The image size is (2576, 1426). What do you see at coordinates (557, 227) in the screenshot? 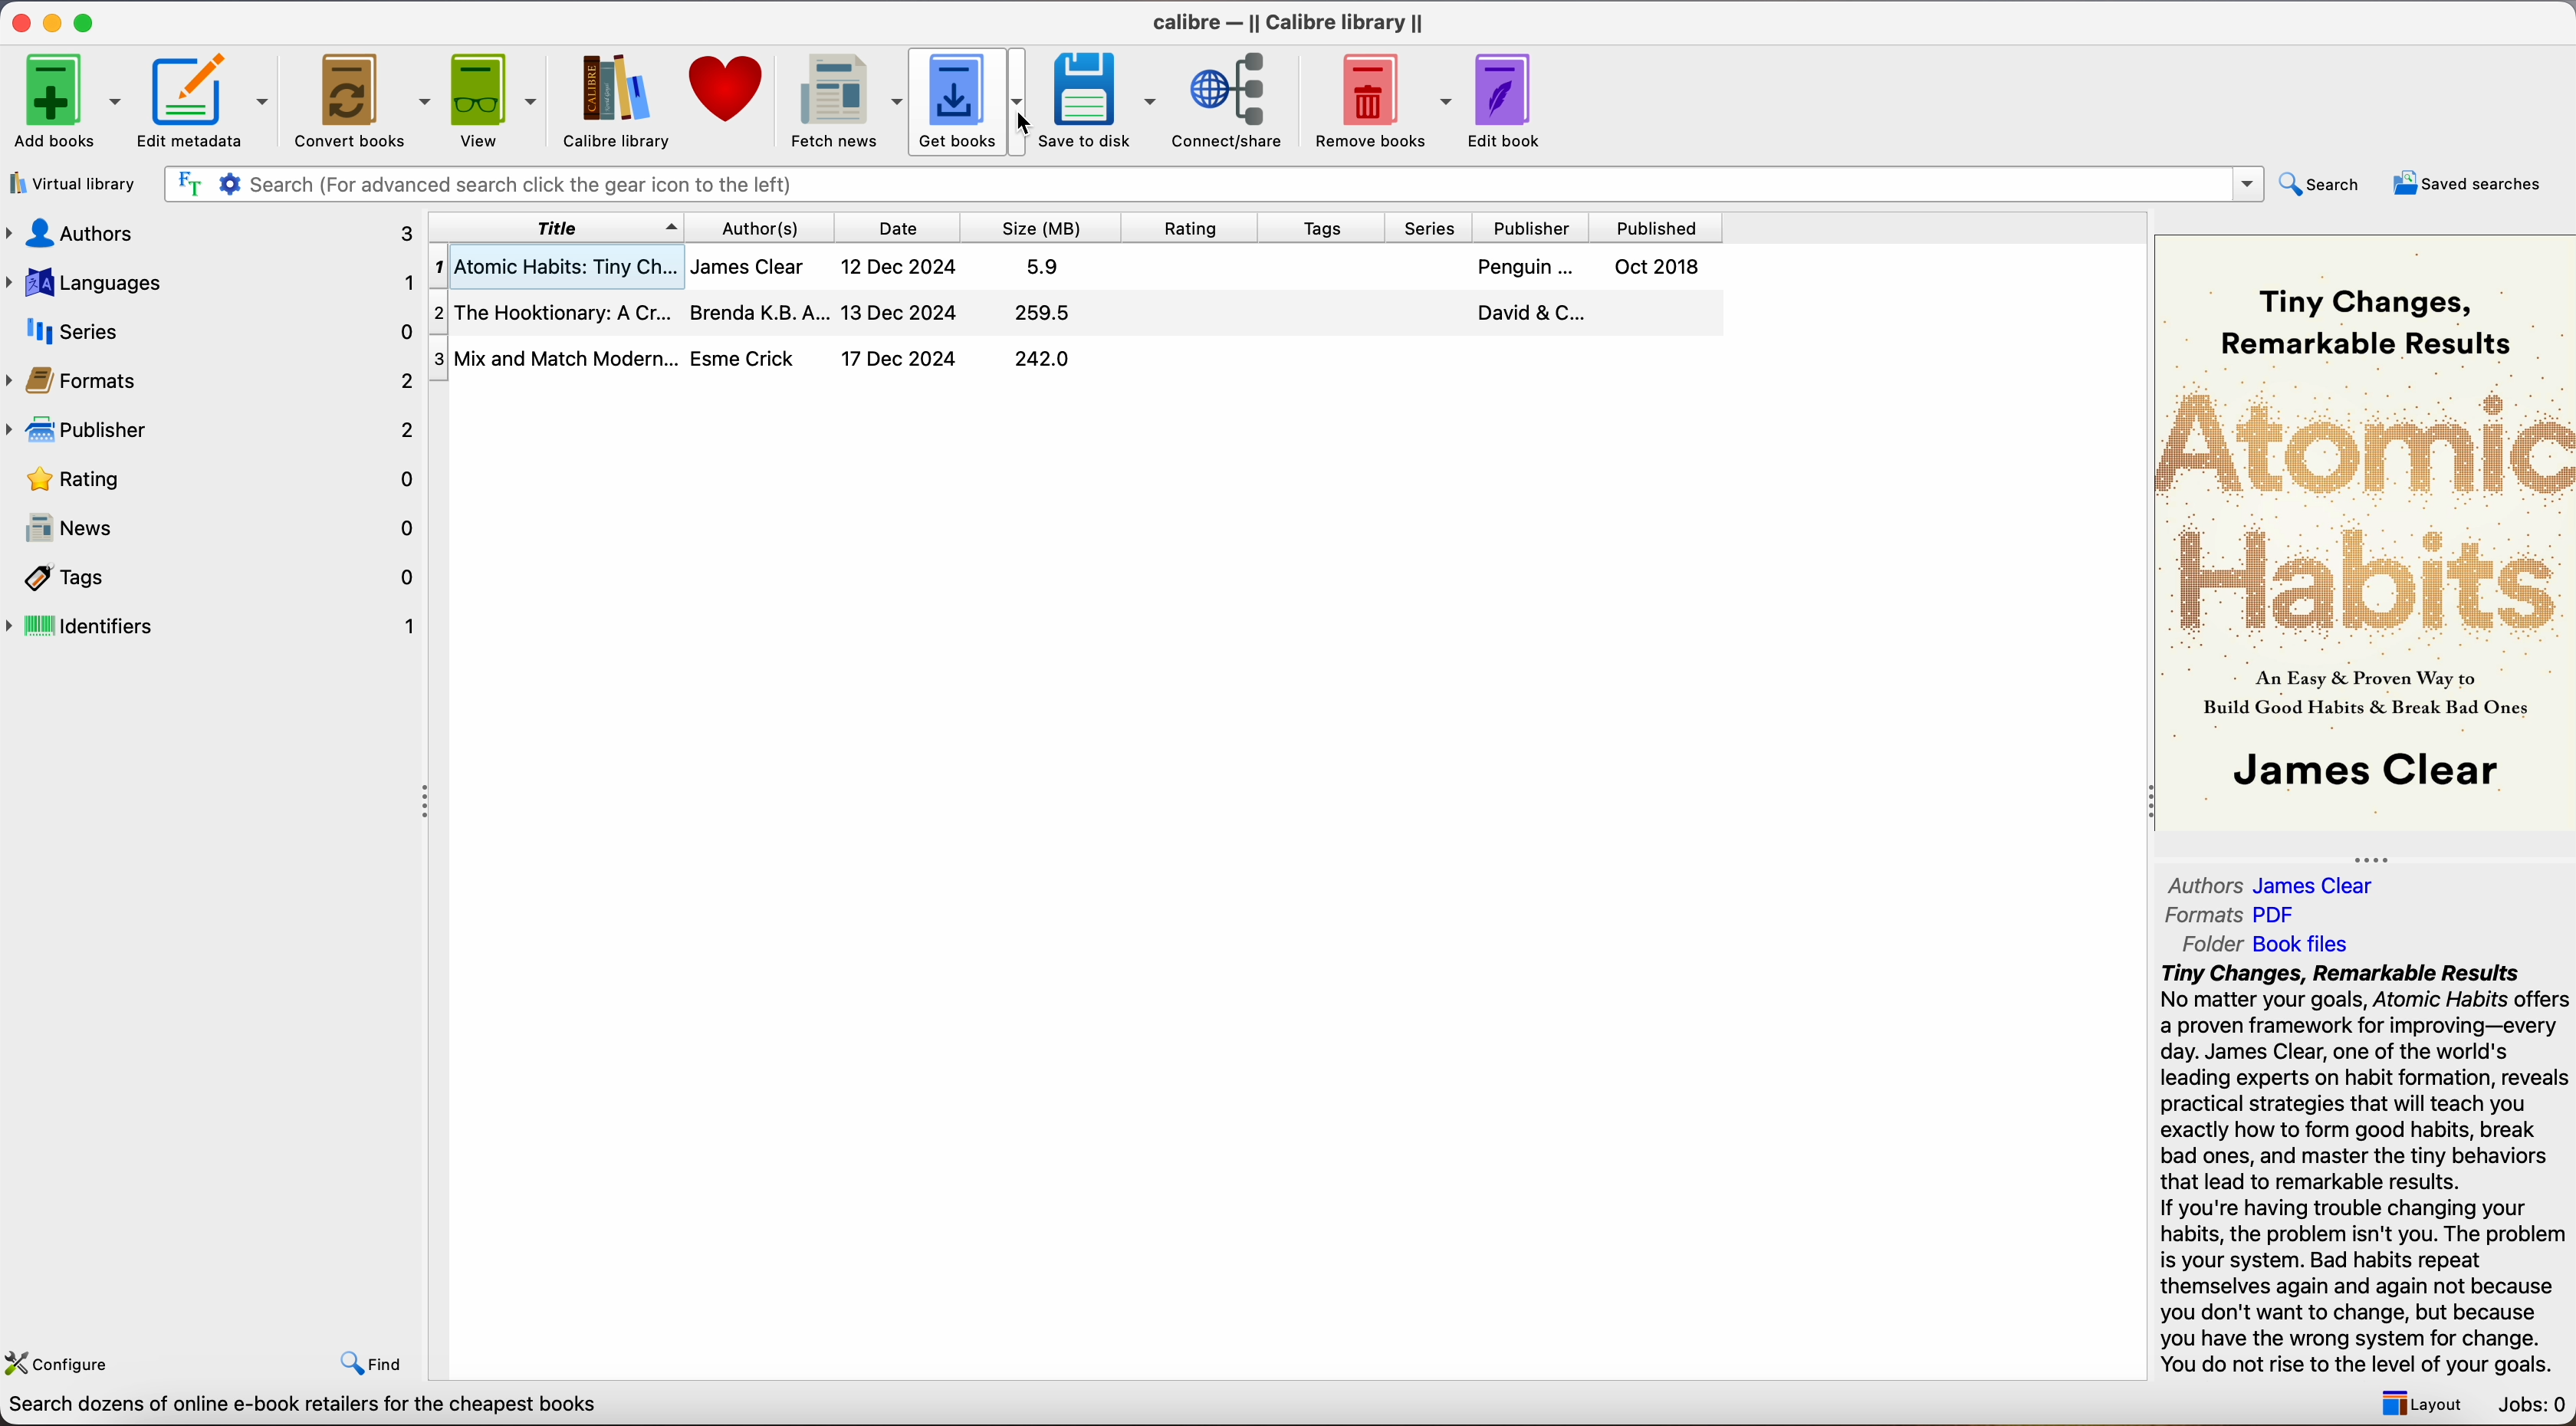
I see `title` at bounding box center [557, 227].